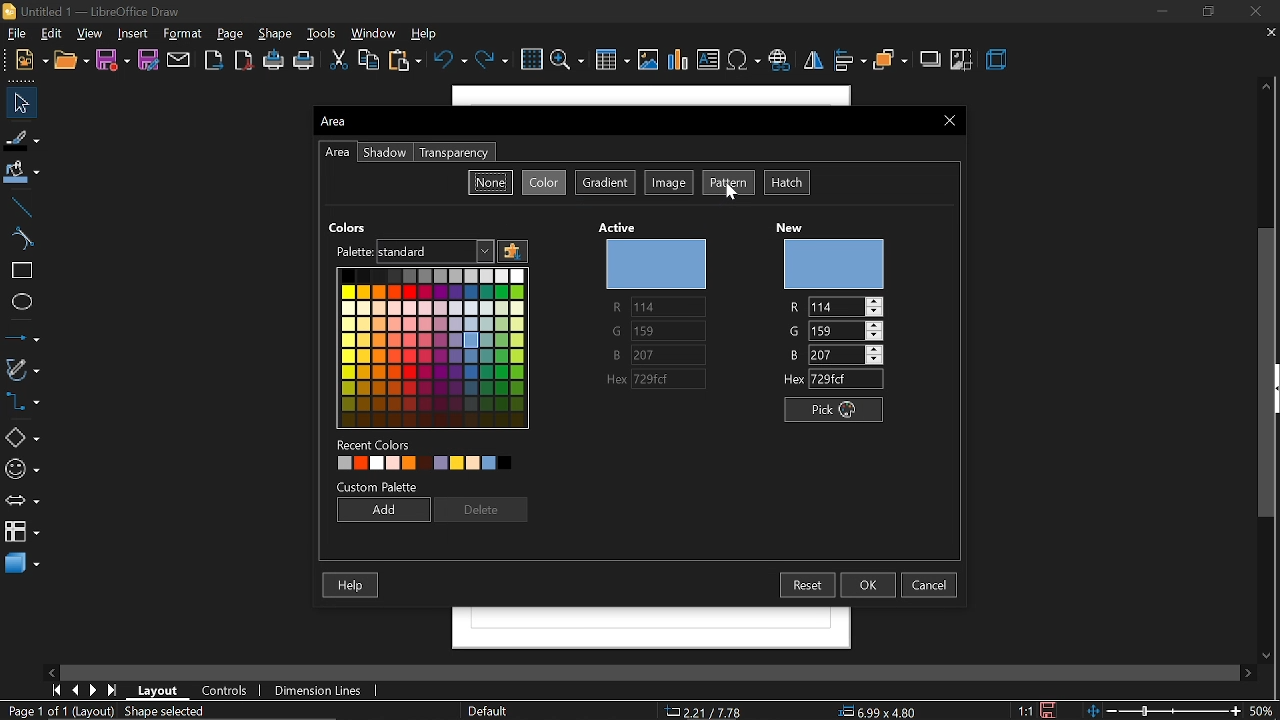 Image resolution: width=1280 pixels, height=720 pixels. What do you see at coordinates (512, 253) in the screenshot?
I see `Puzzle` at bounding box center [512, 253].